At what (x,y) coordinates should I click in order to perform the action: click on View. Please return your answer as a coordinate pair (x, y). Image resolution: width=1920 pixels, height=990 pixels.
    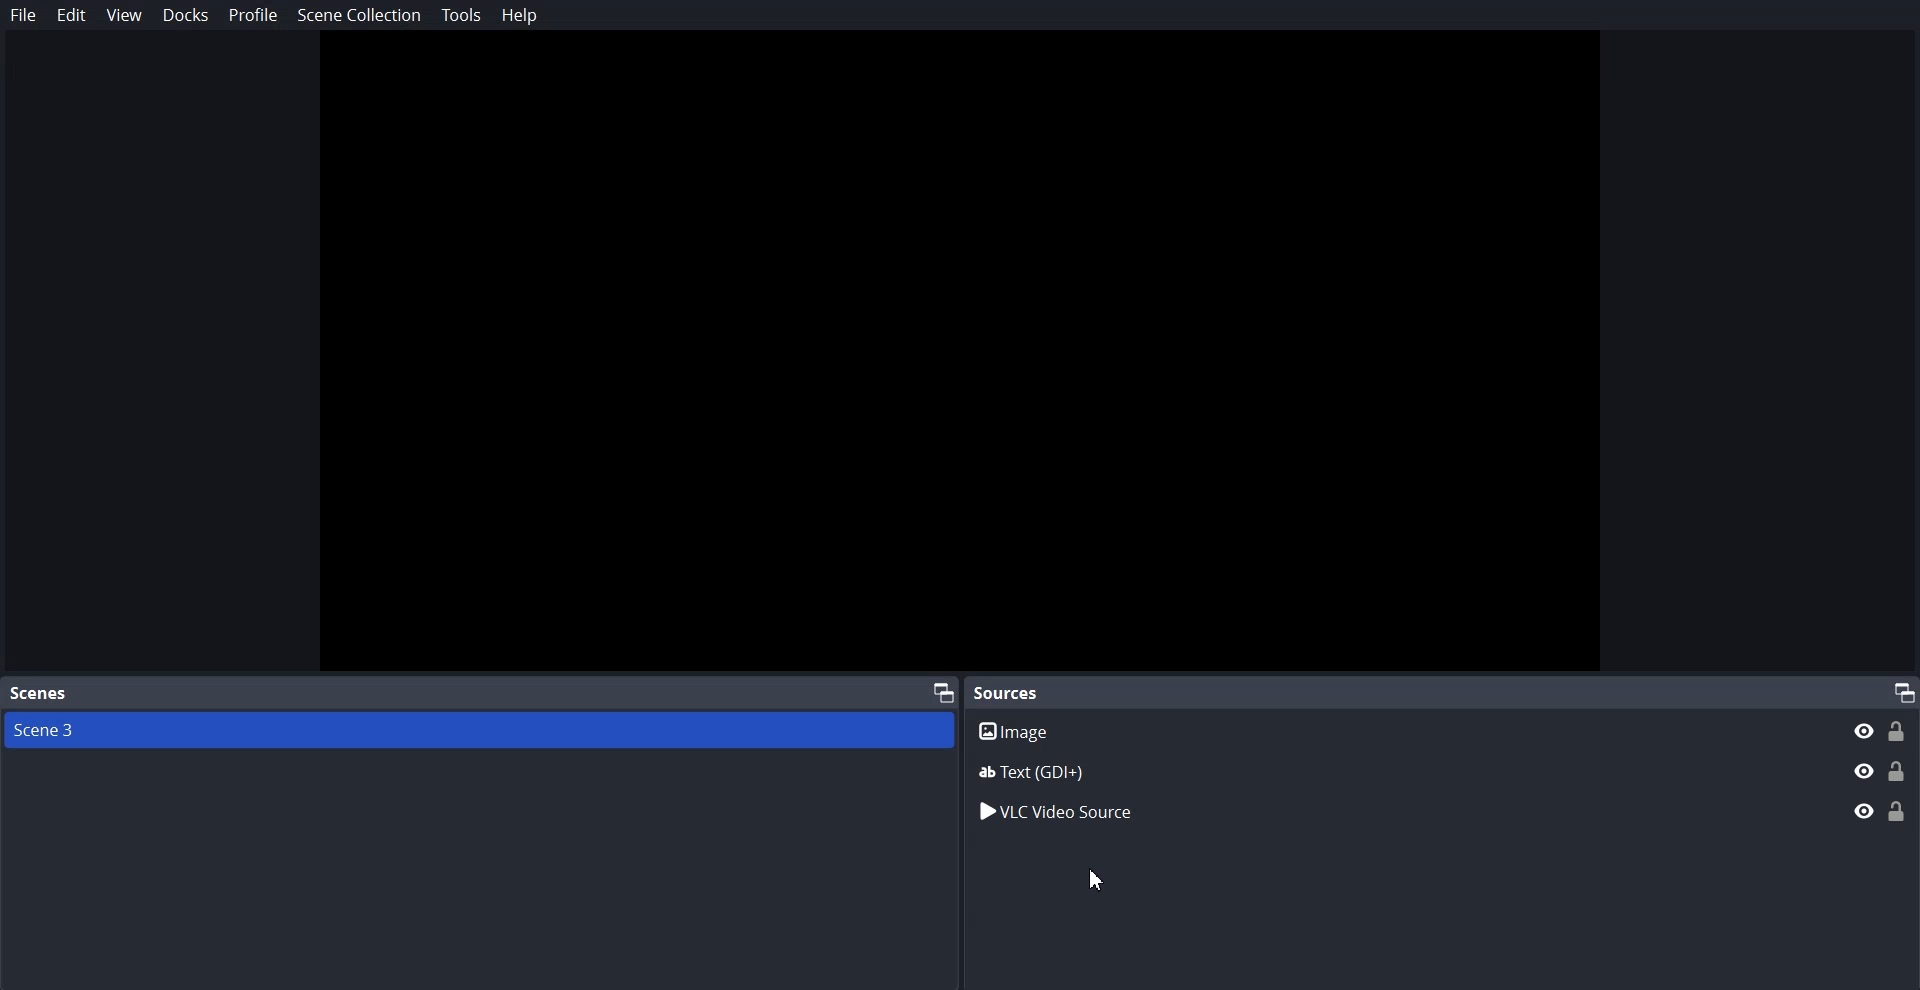
    Looking at the image, I should click on (124, 16).